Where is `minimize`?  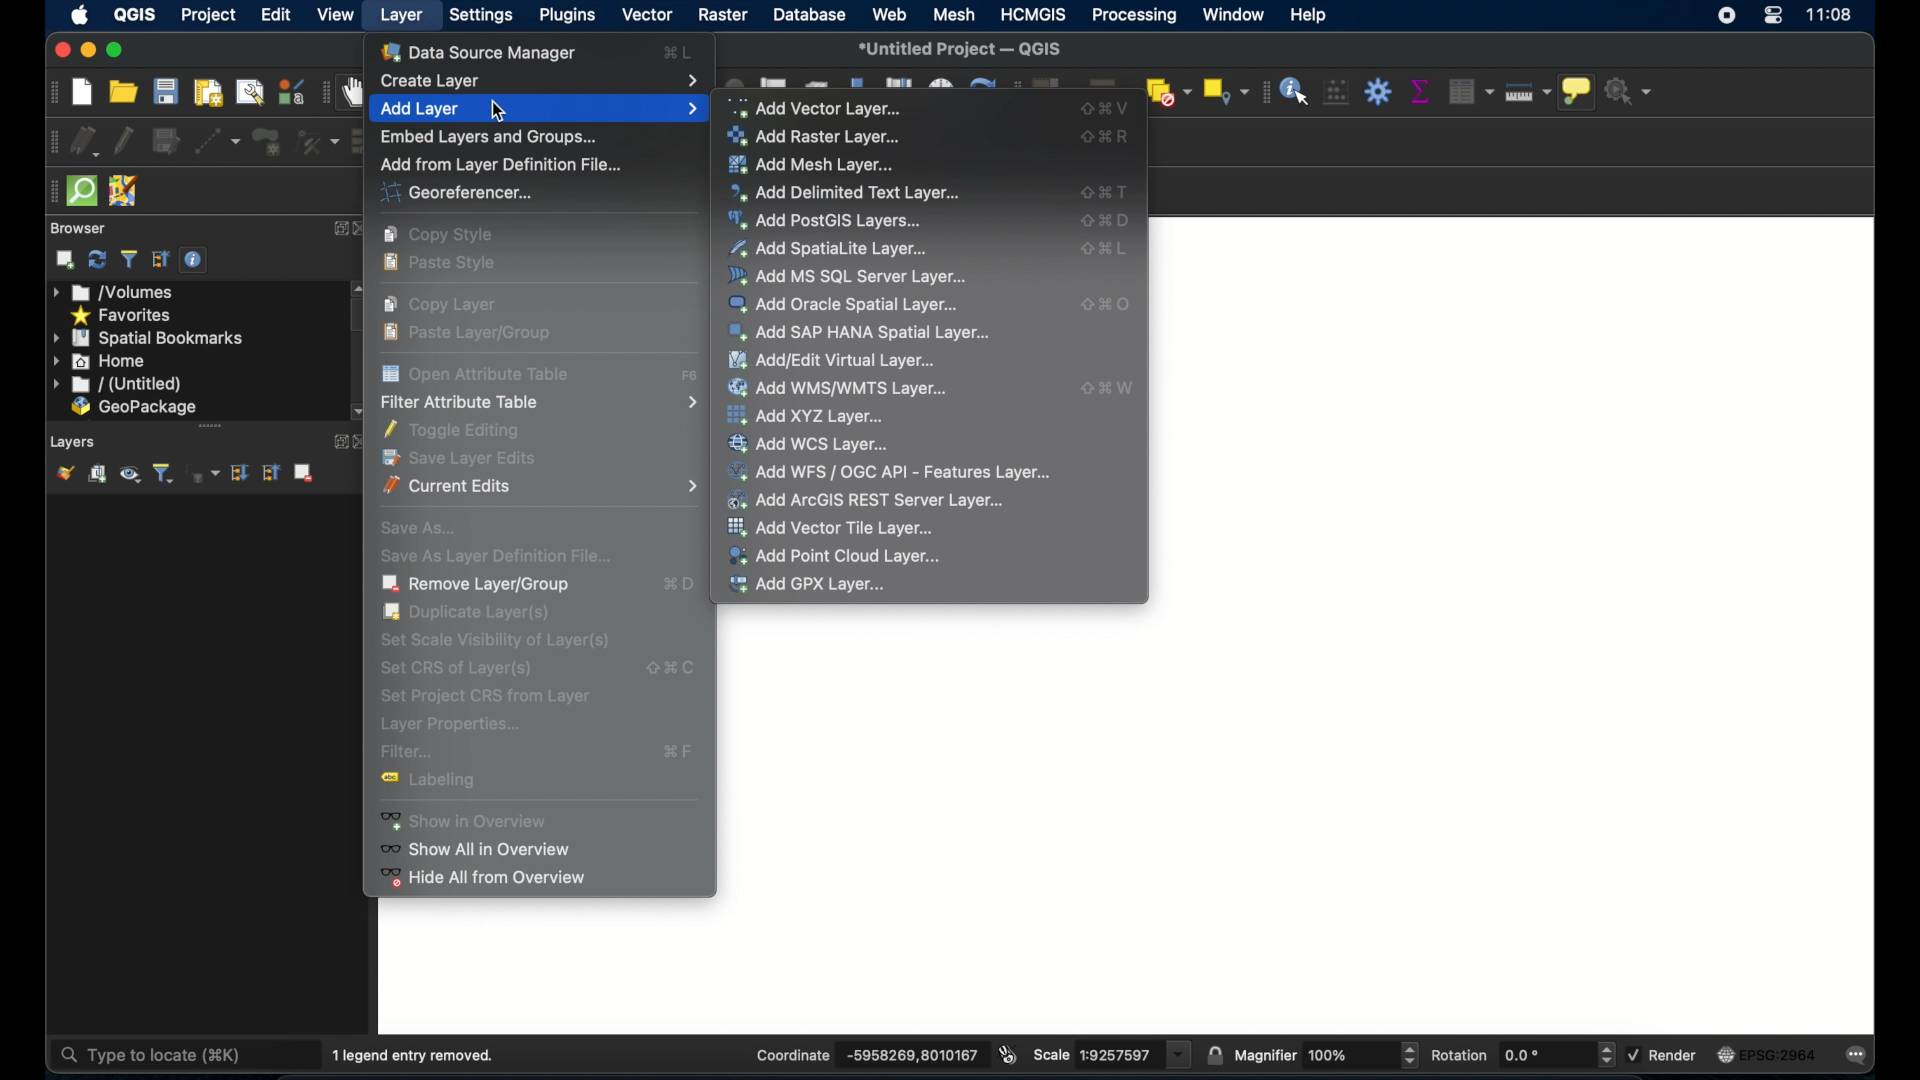 minimize is located at coordinates (87, 50).